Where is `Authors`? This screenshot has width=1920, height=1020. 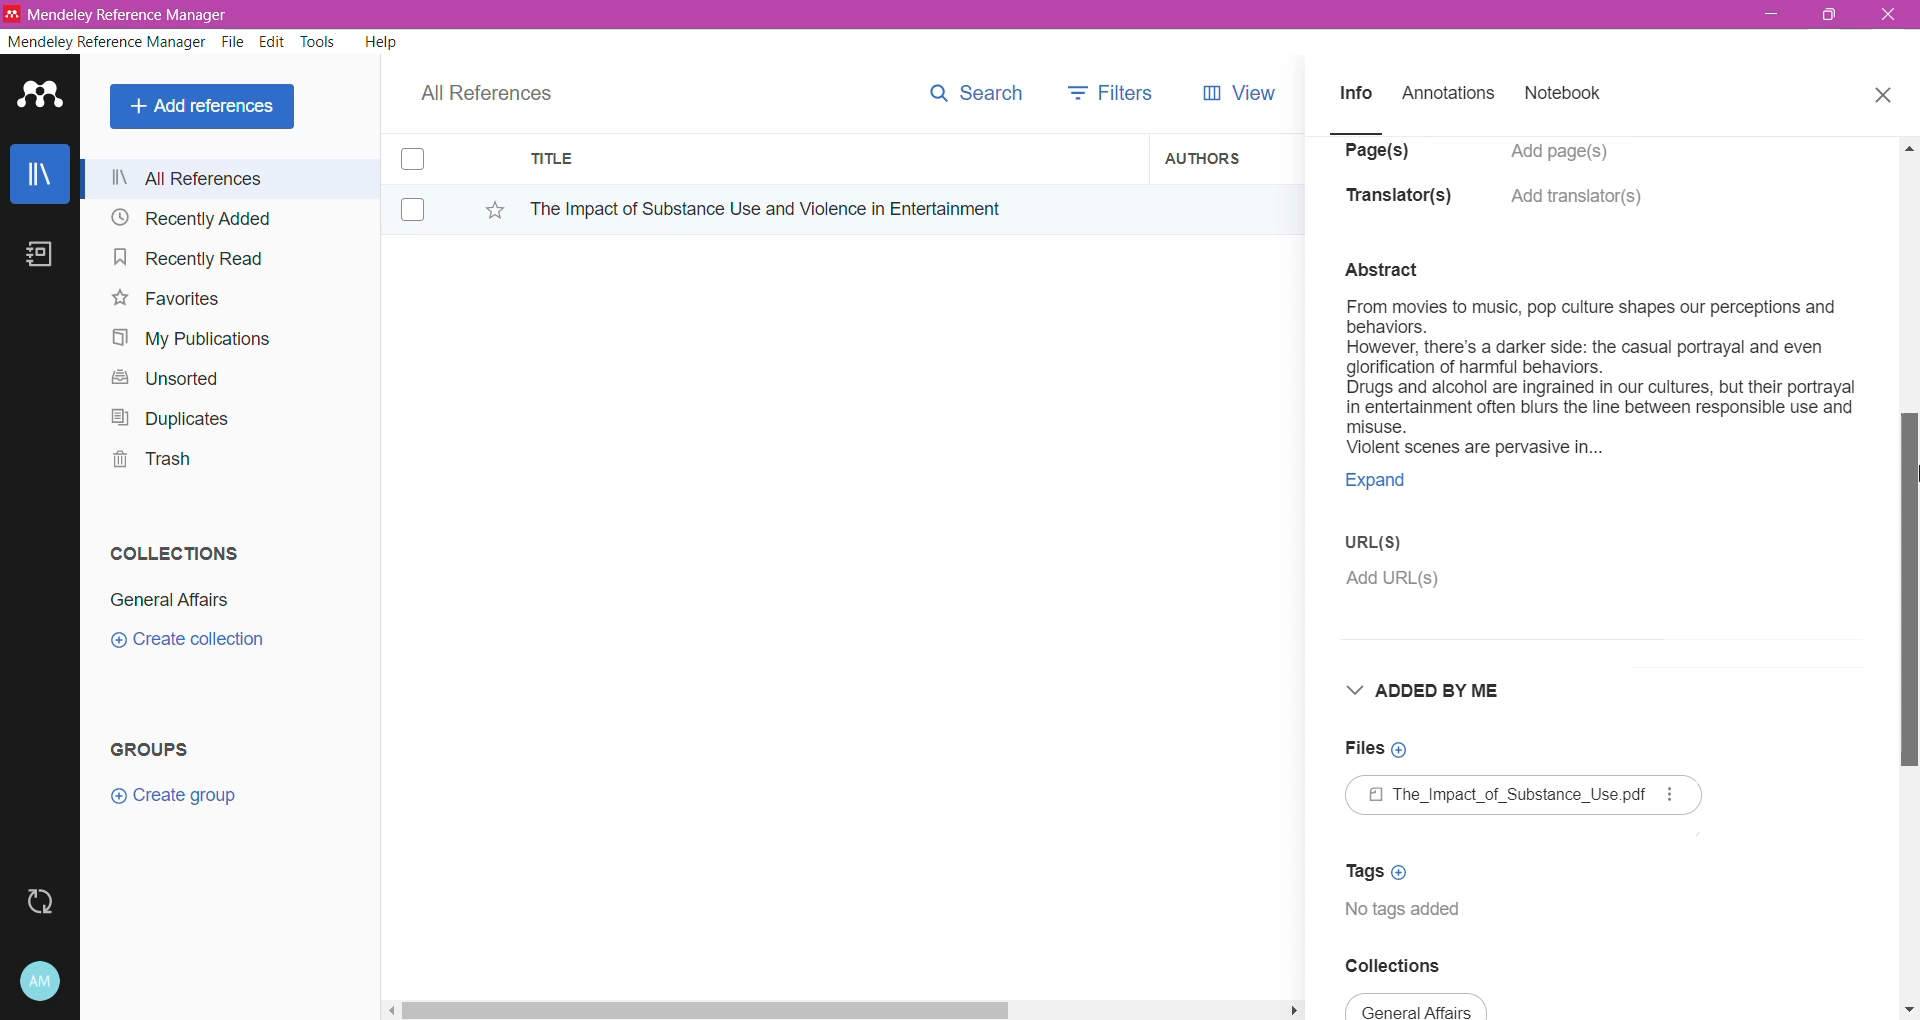 Authors is located at coordinates (1227, 157).